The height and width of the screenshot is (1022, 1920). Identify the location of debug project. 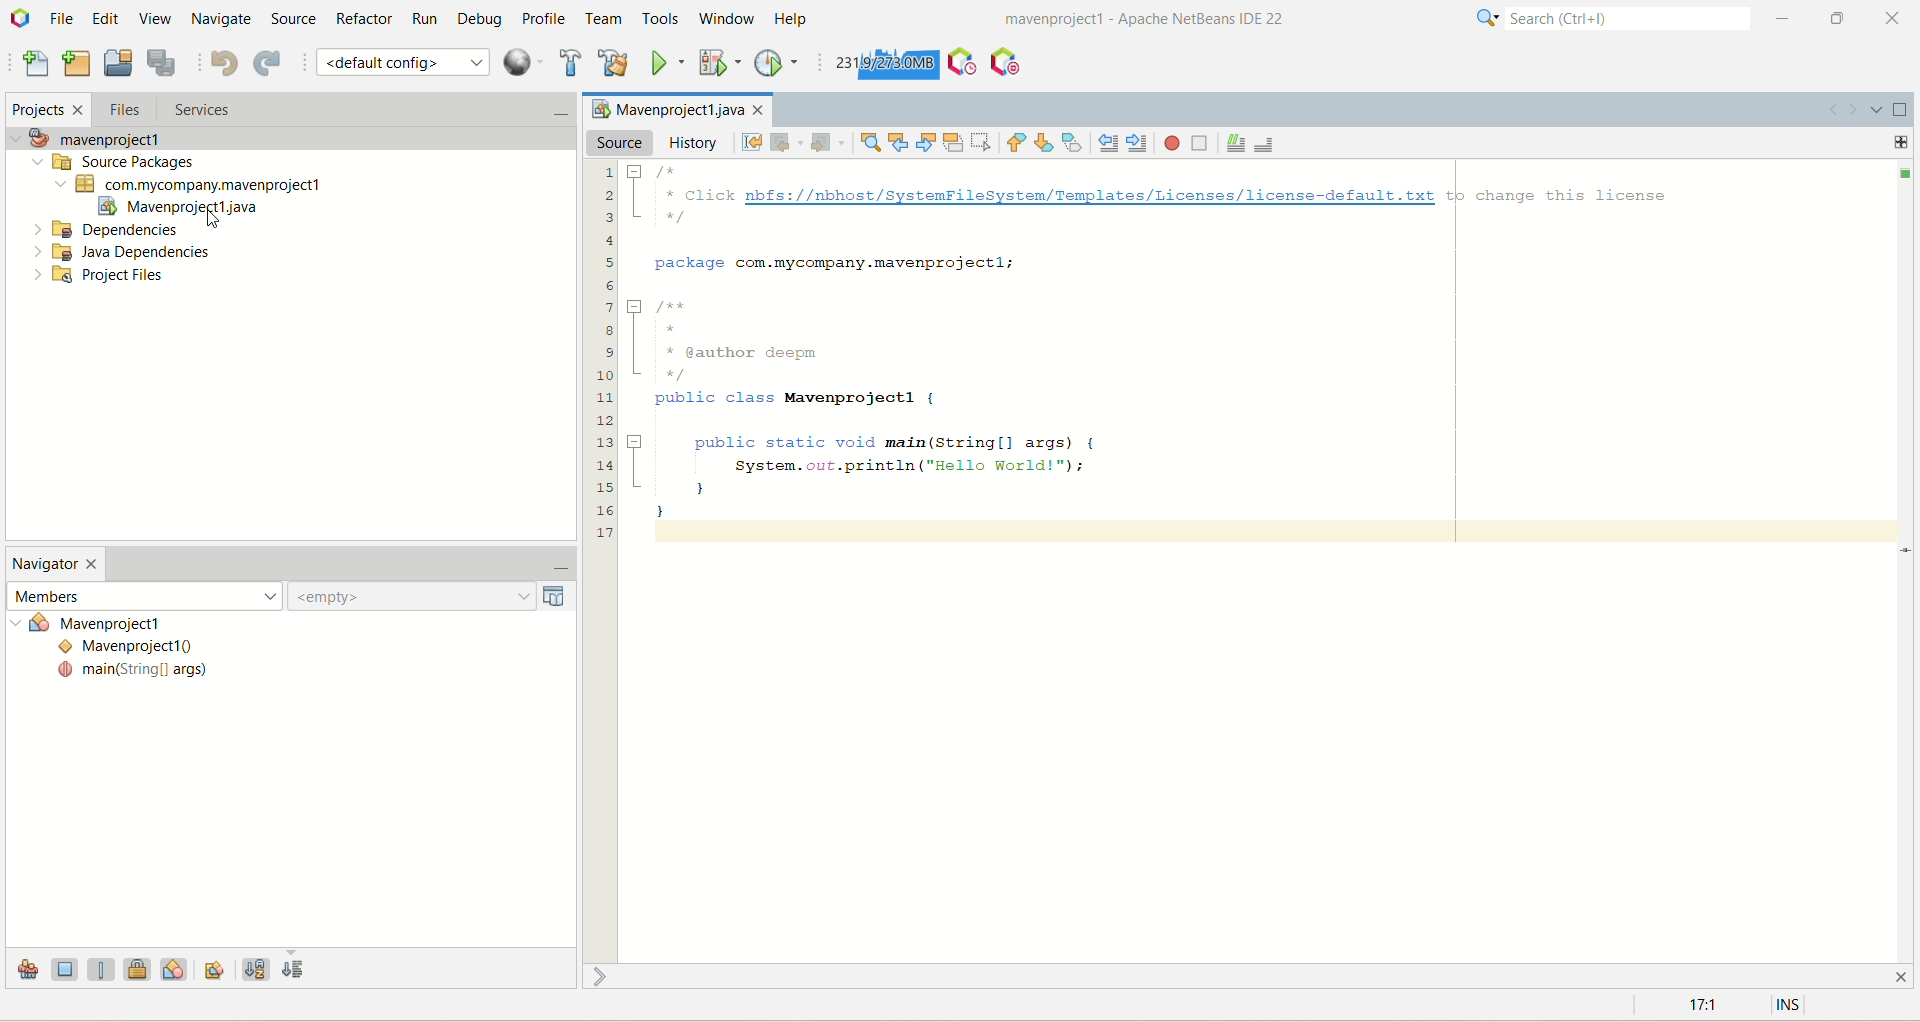
(716, 62).